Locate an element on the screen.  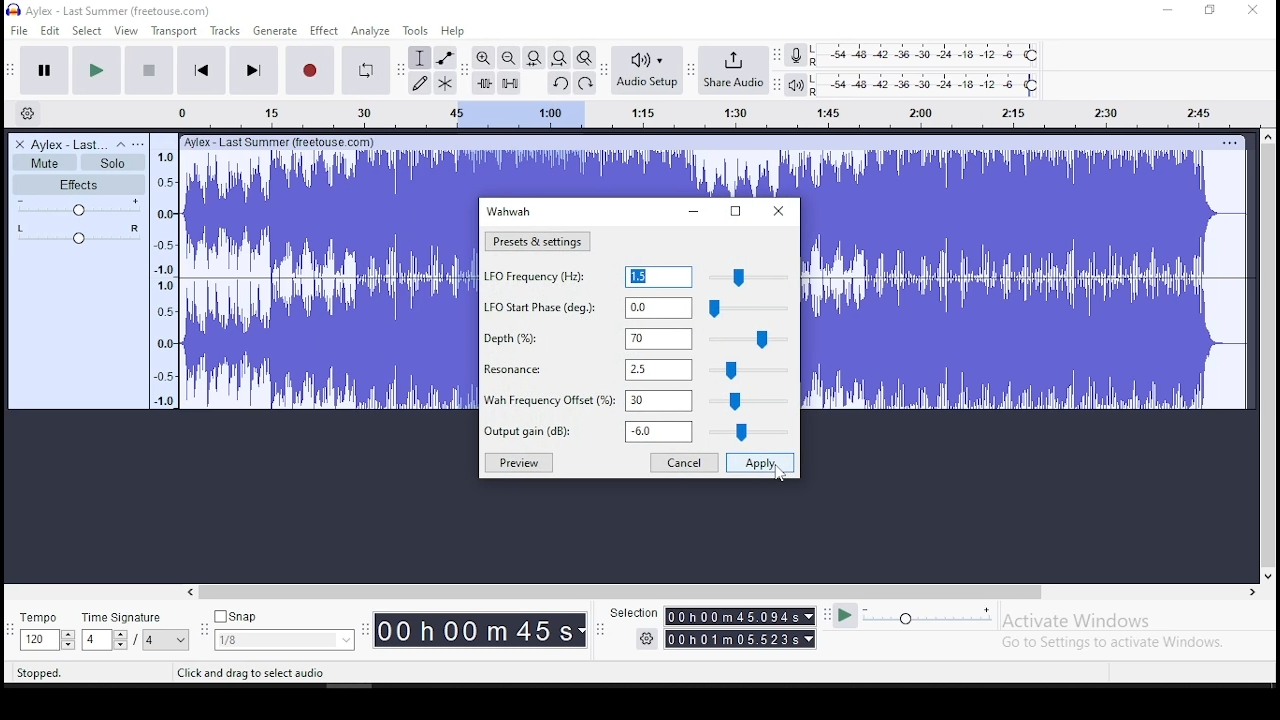
00h00m55.989s is located at coordinates (741, 616).